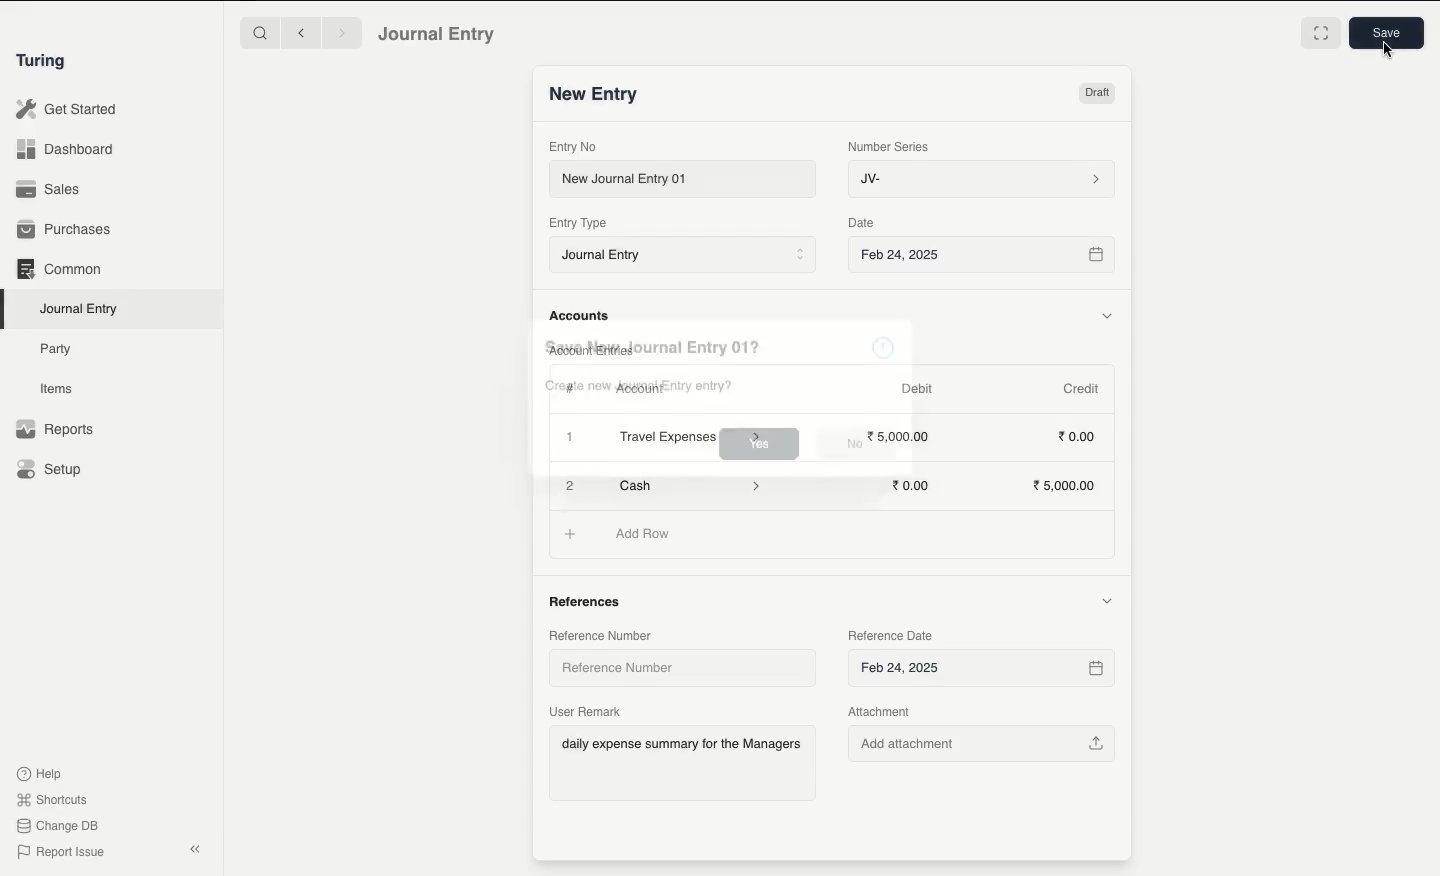 The width and height of the screenshot is (1440, 876). Describe the element at coordinates (55, 800) in the screenshot. I see `Shortcuts` at that location.